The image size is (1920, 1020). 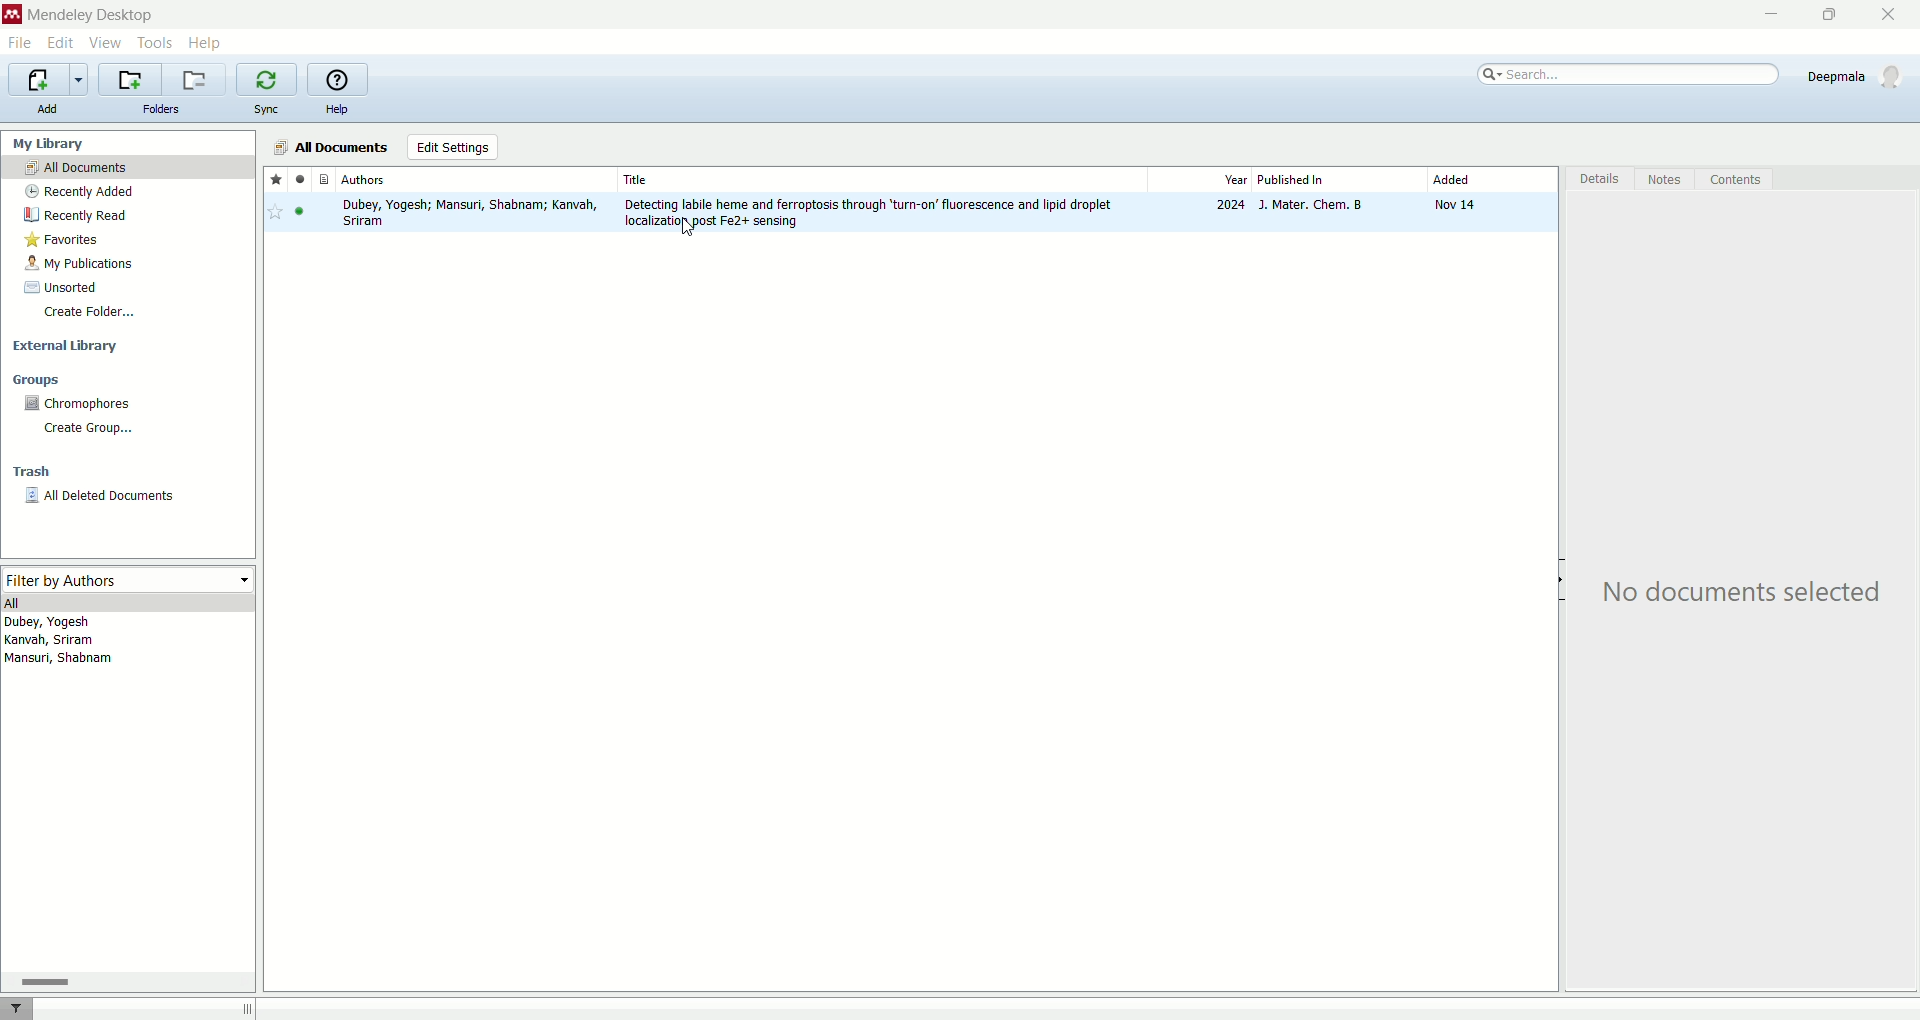 I want to click on notes, so click(x=1669, y=180).